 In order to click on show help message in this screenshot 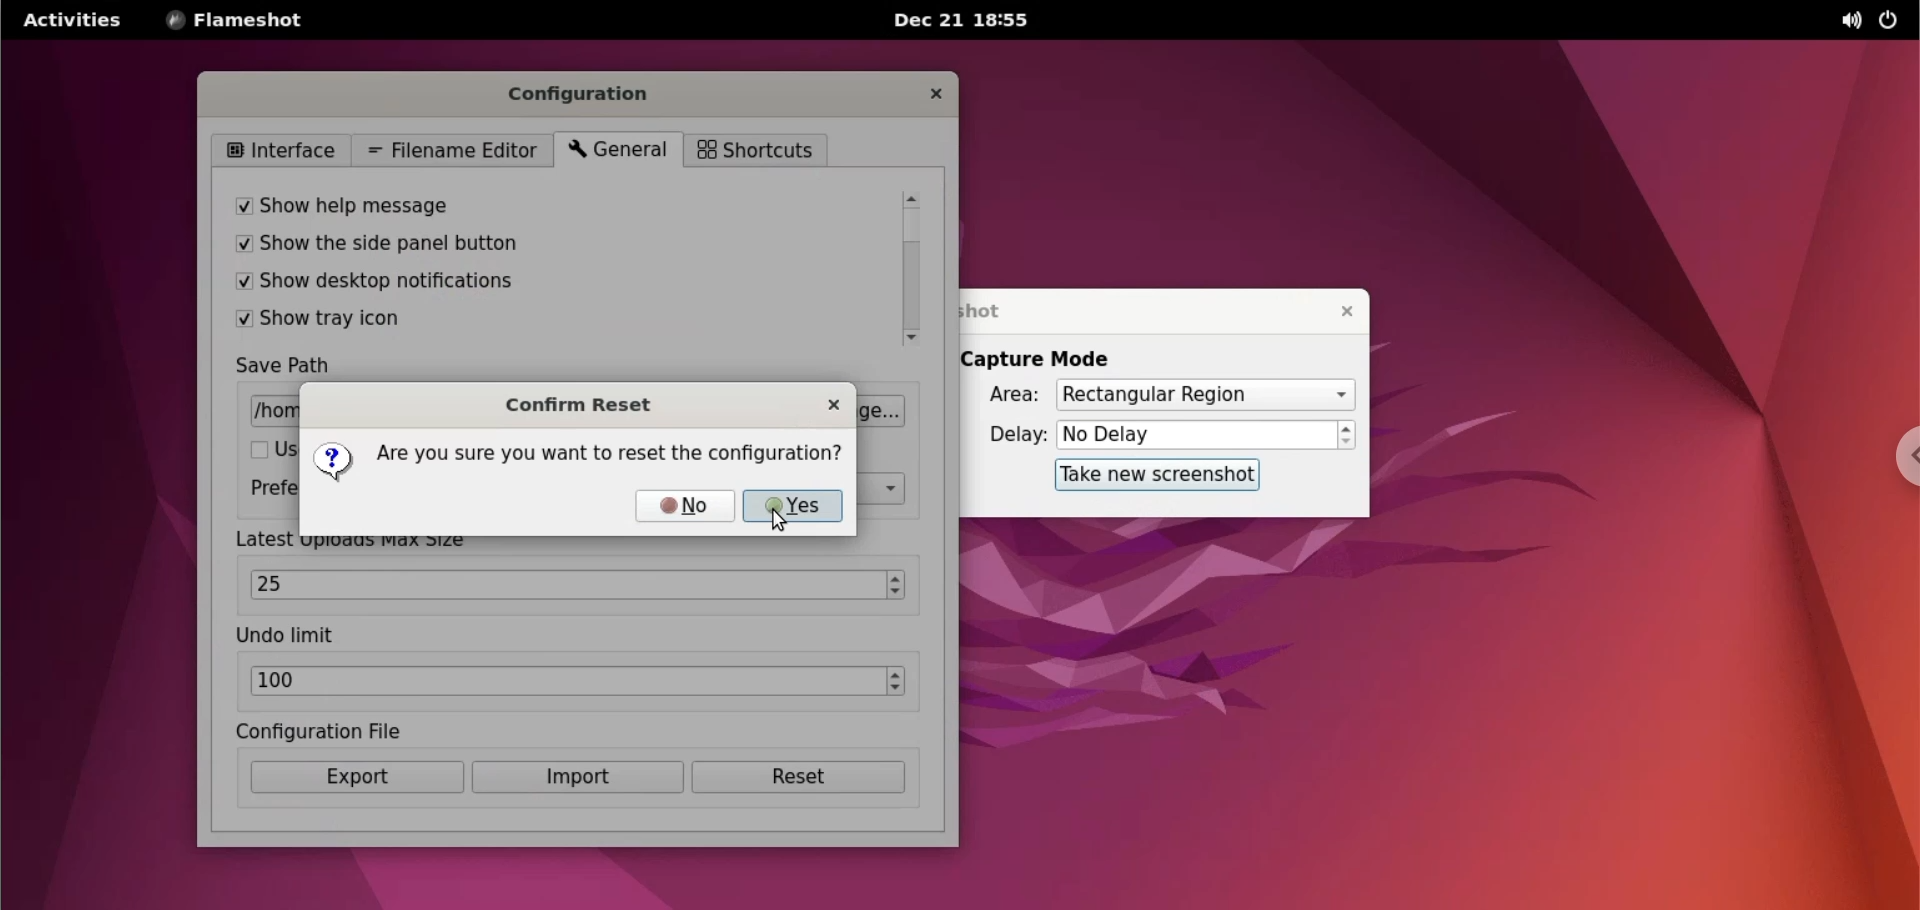, I will do `click(487, 200)`.